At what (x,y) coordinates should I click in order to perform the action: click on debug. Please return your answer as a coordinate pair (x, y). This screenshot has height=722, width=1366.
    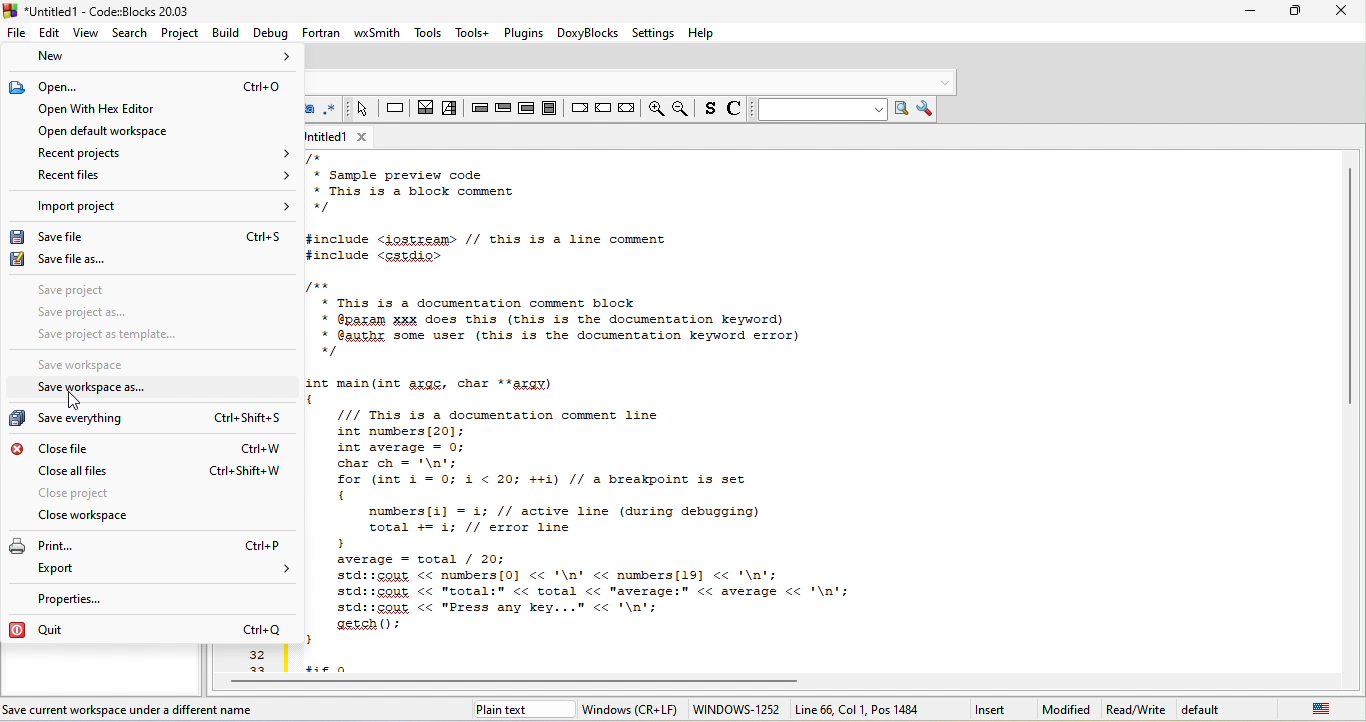
    Looking at the image, I should click on (270, 34).